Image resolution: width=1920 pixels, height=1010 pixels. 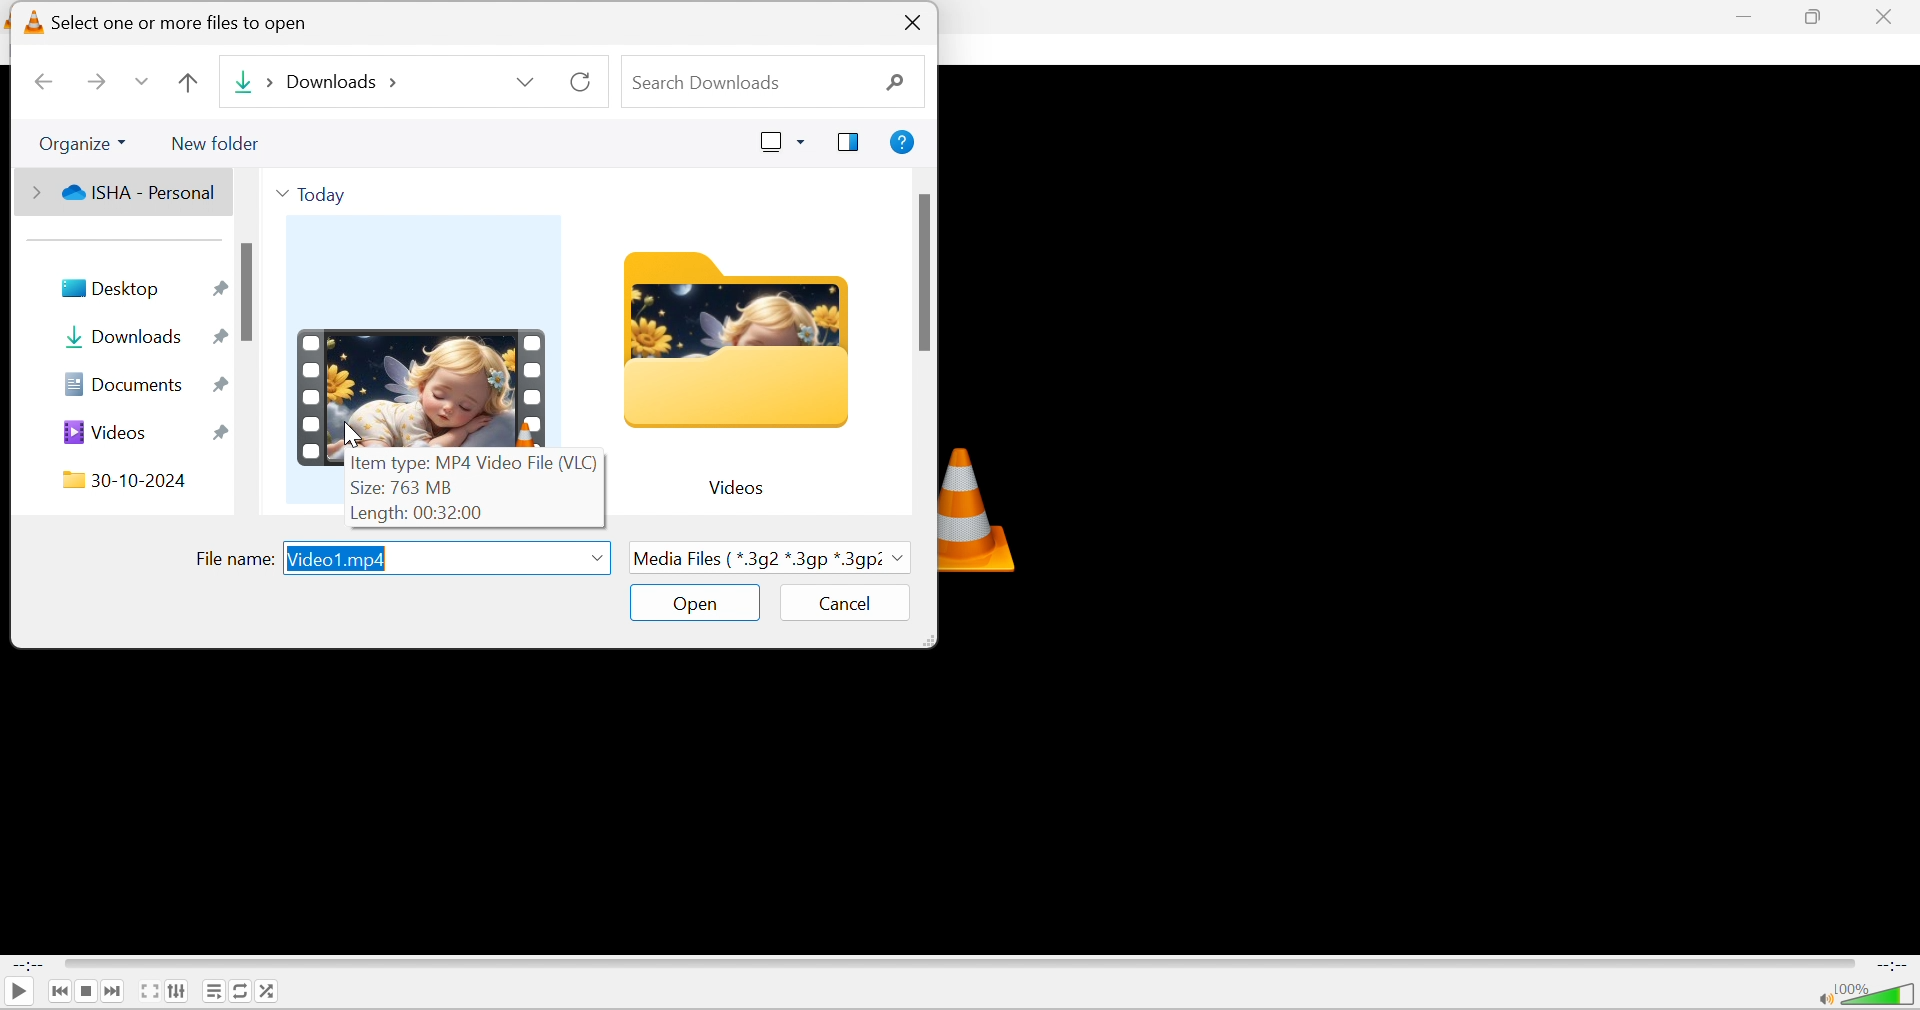 What do you see at coordinates (140, 81) in the screenshot?
I see `Drop down` at bounding box center [140, 81].